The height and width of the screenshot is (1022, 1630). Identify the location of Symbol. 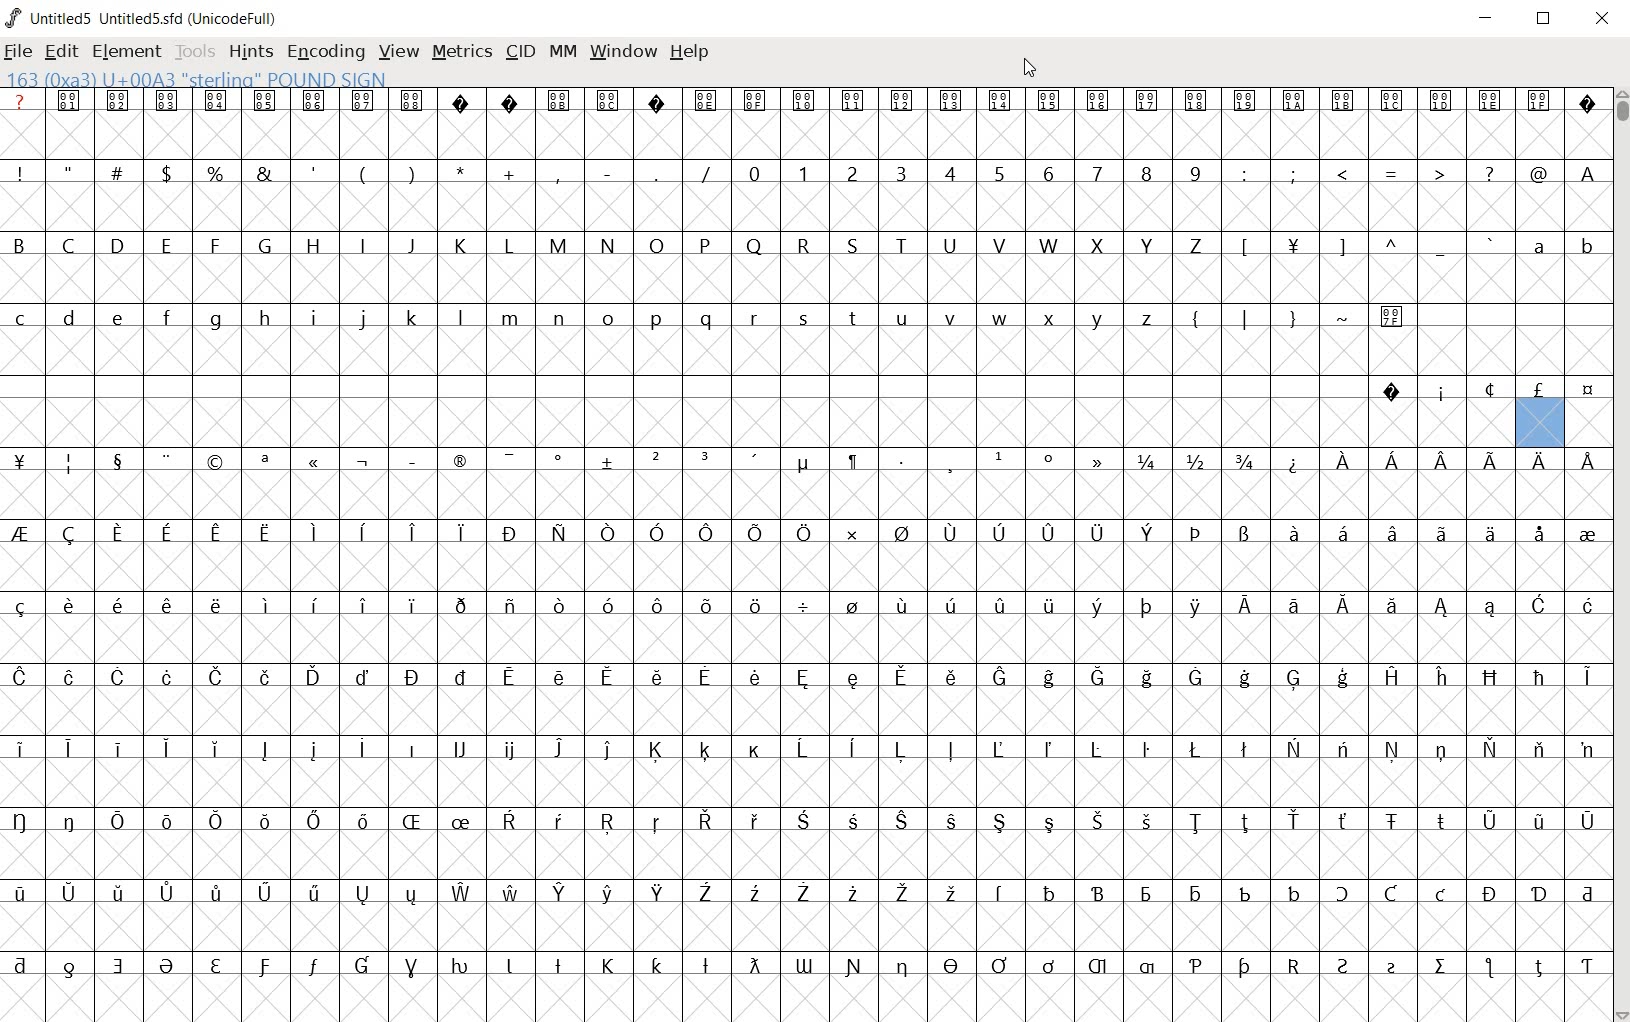
(559, 461).